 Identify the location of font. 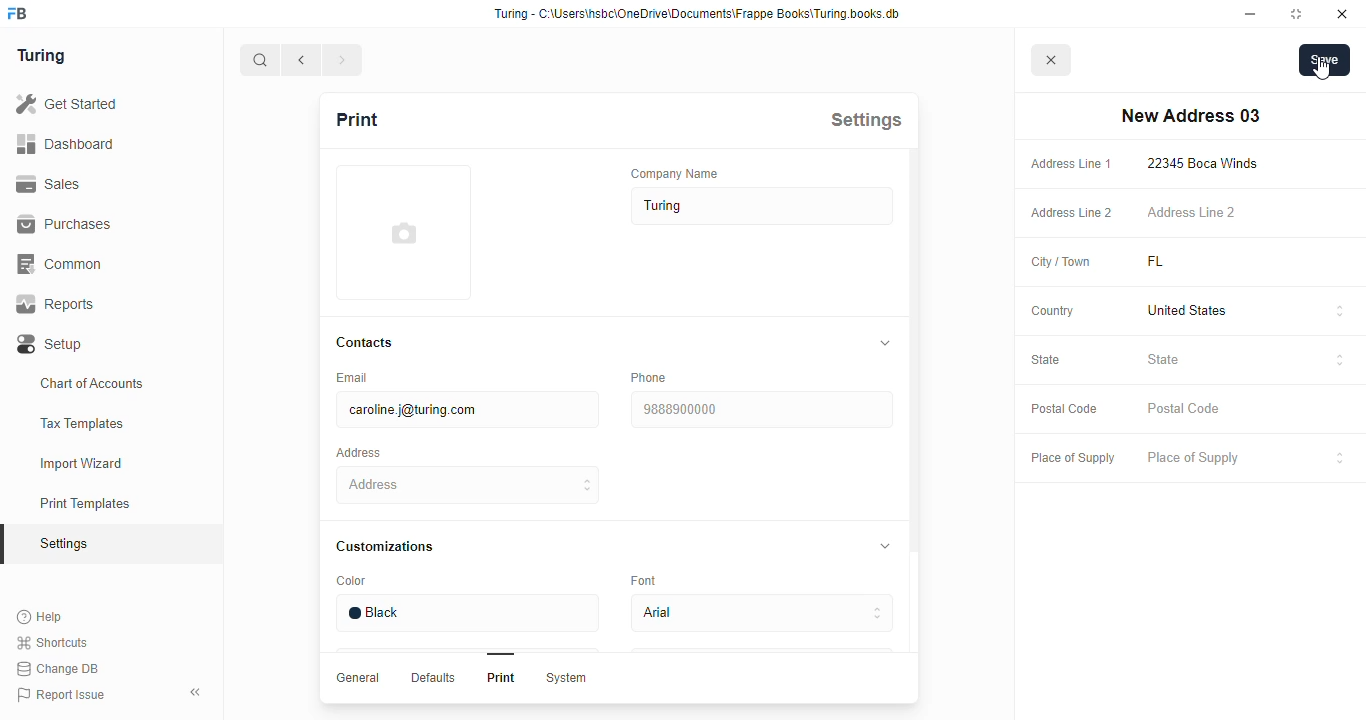
(647, 579).